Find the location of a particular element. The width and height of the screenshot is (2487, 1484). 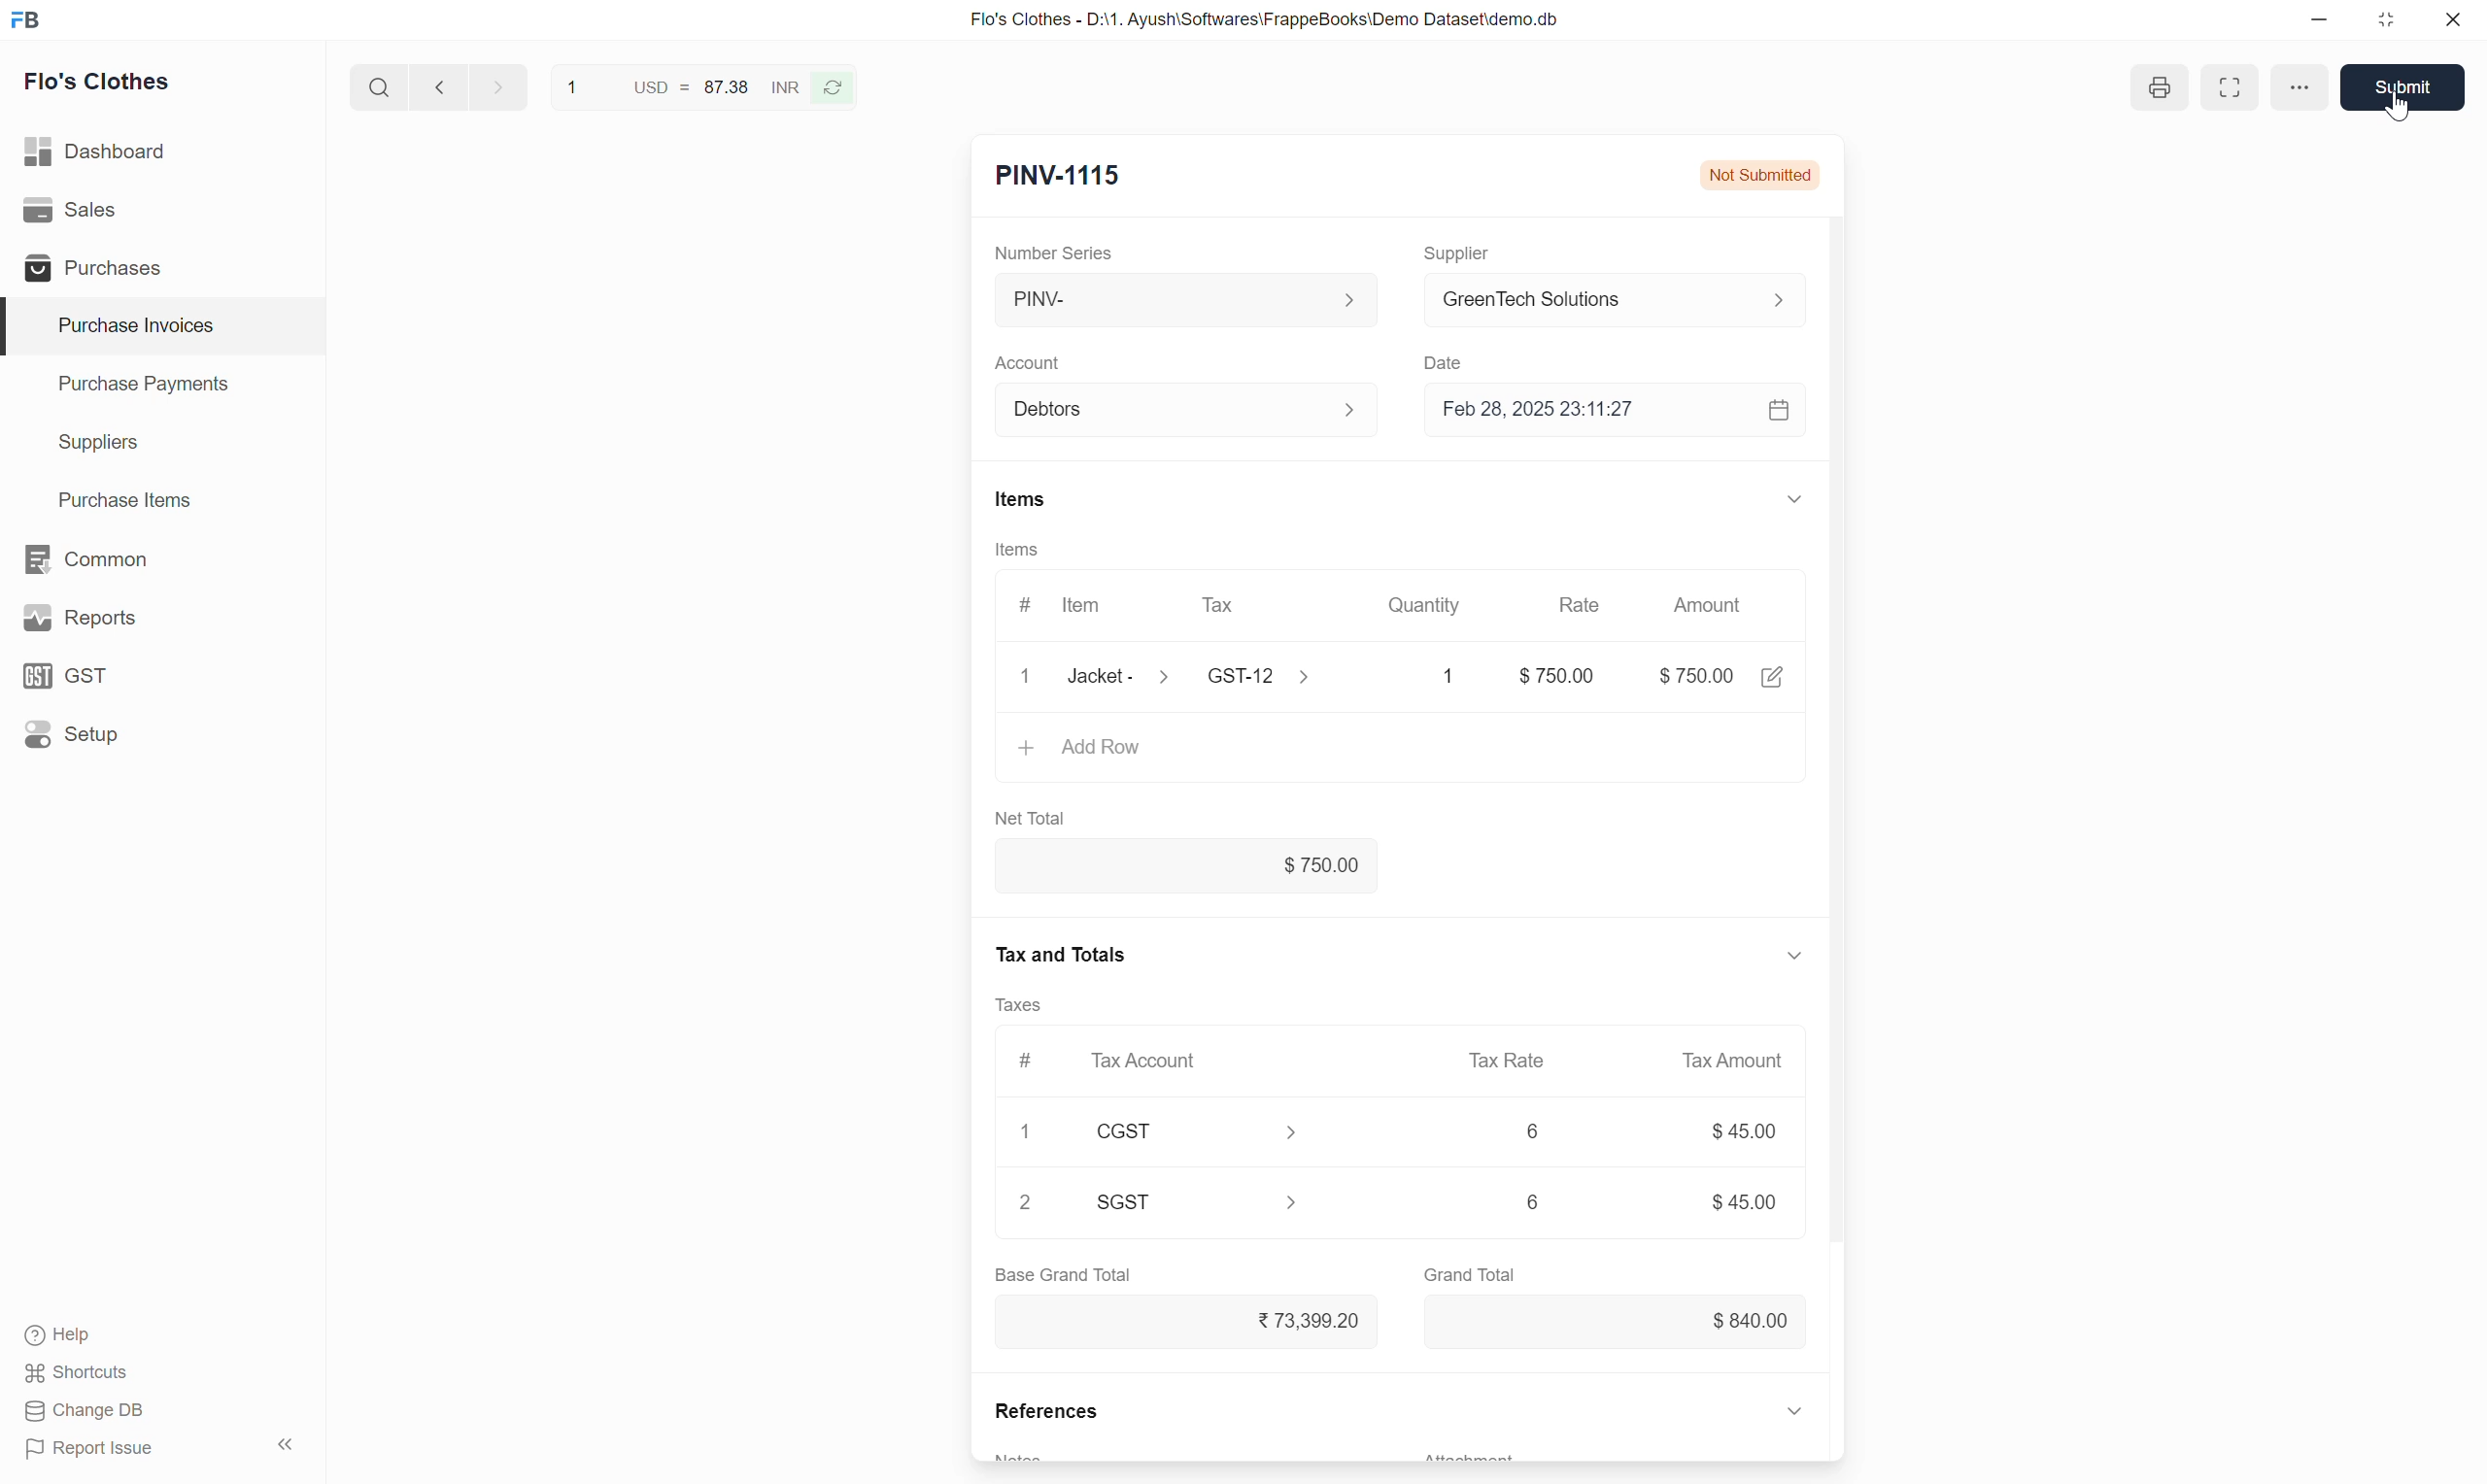

Close is located at coordinates (2453, 19).